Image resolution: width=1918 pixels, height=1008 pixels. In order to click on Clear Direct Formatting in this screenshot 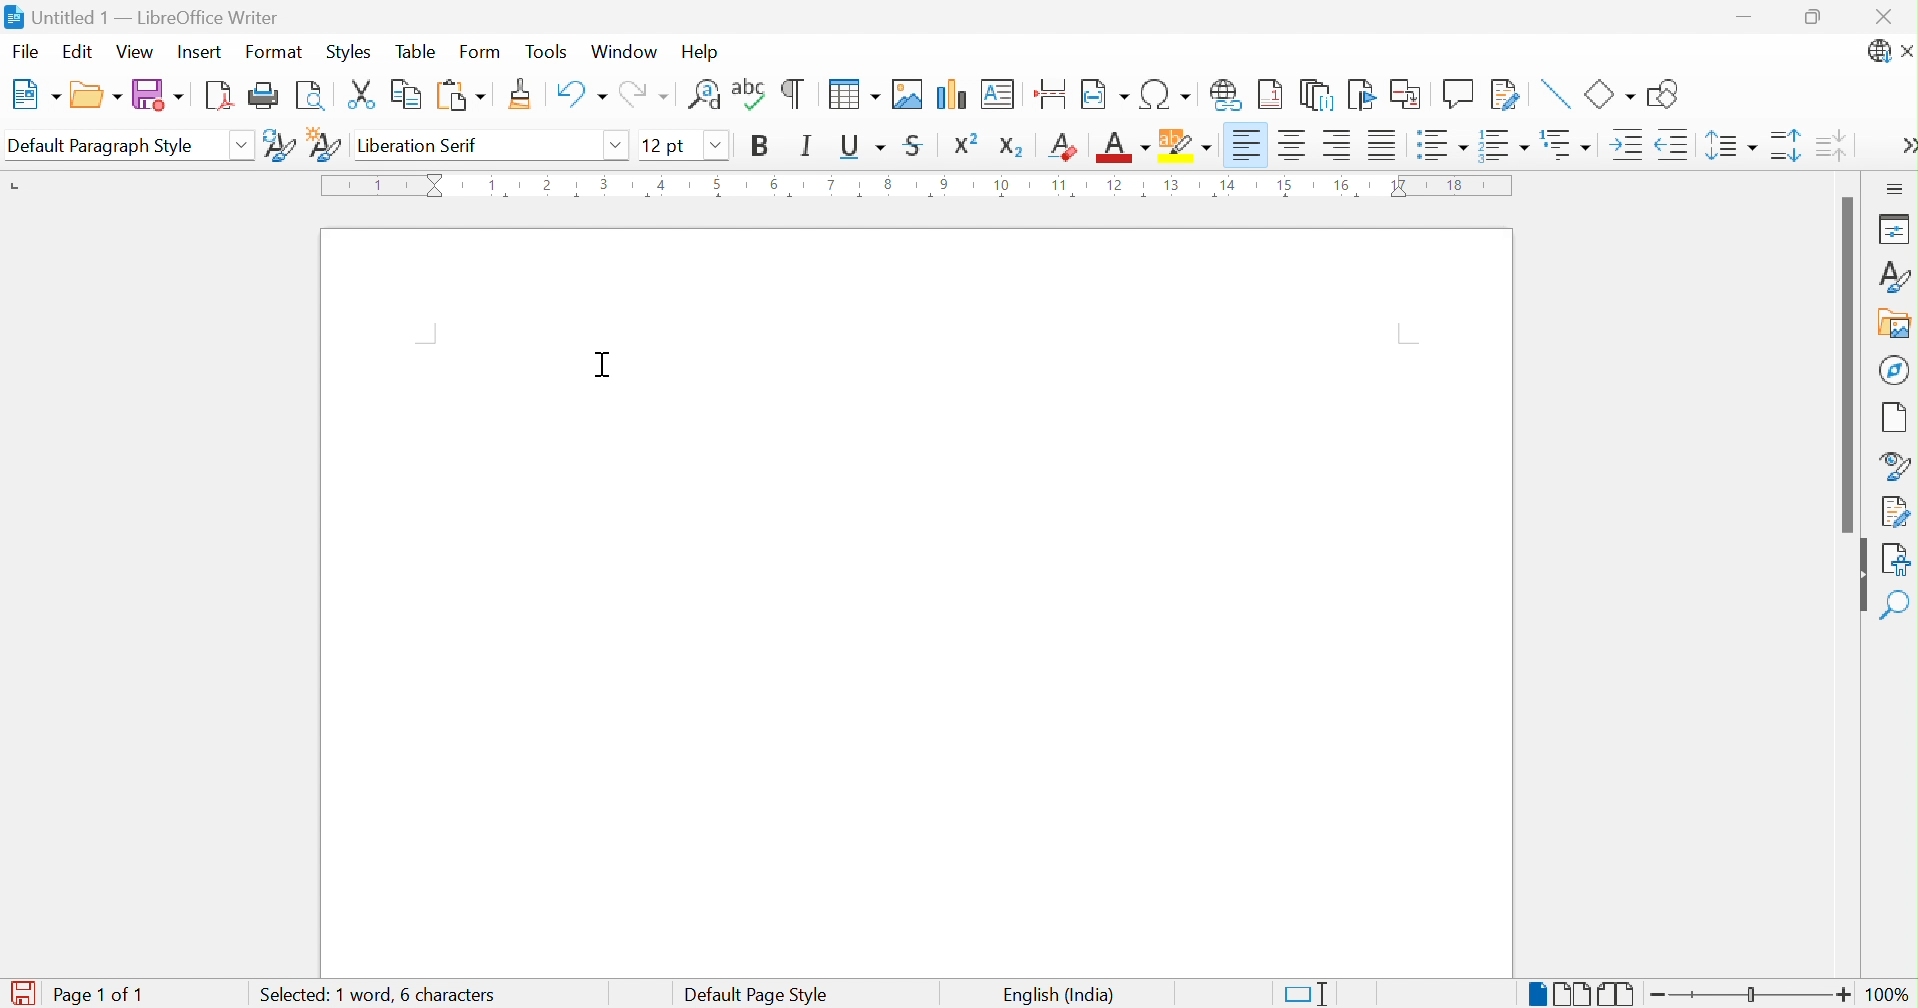, I will do `click(1065, 146)`.